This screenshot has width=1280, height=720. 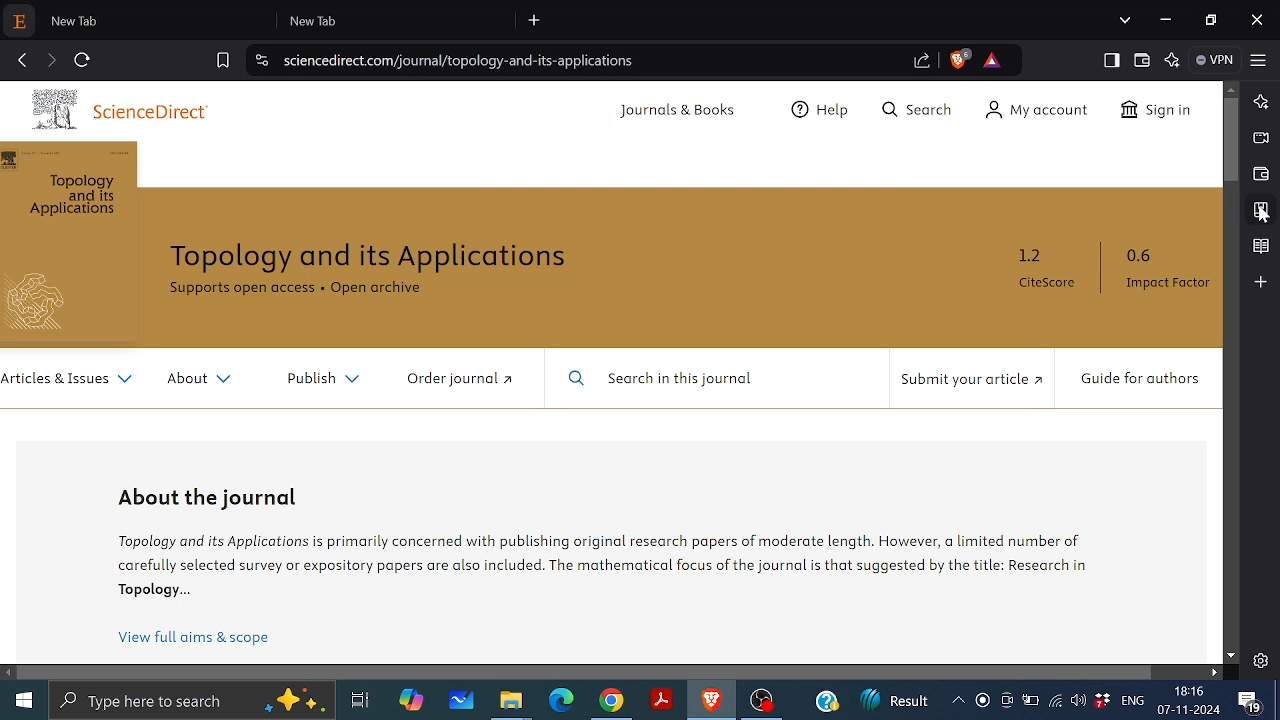 What do you see at coordinates (673, 381) in the screenshot?
I see `Search in this journal` at bounding box center [673, 381].